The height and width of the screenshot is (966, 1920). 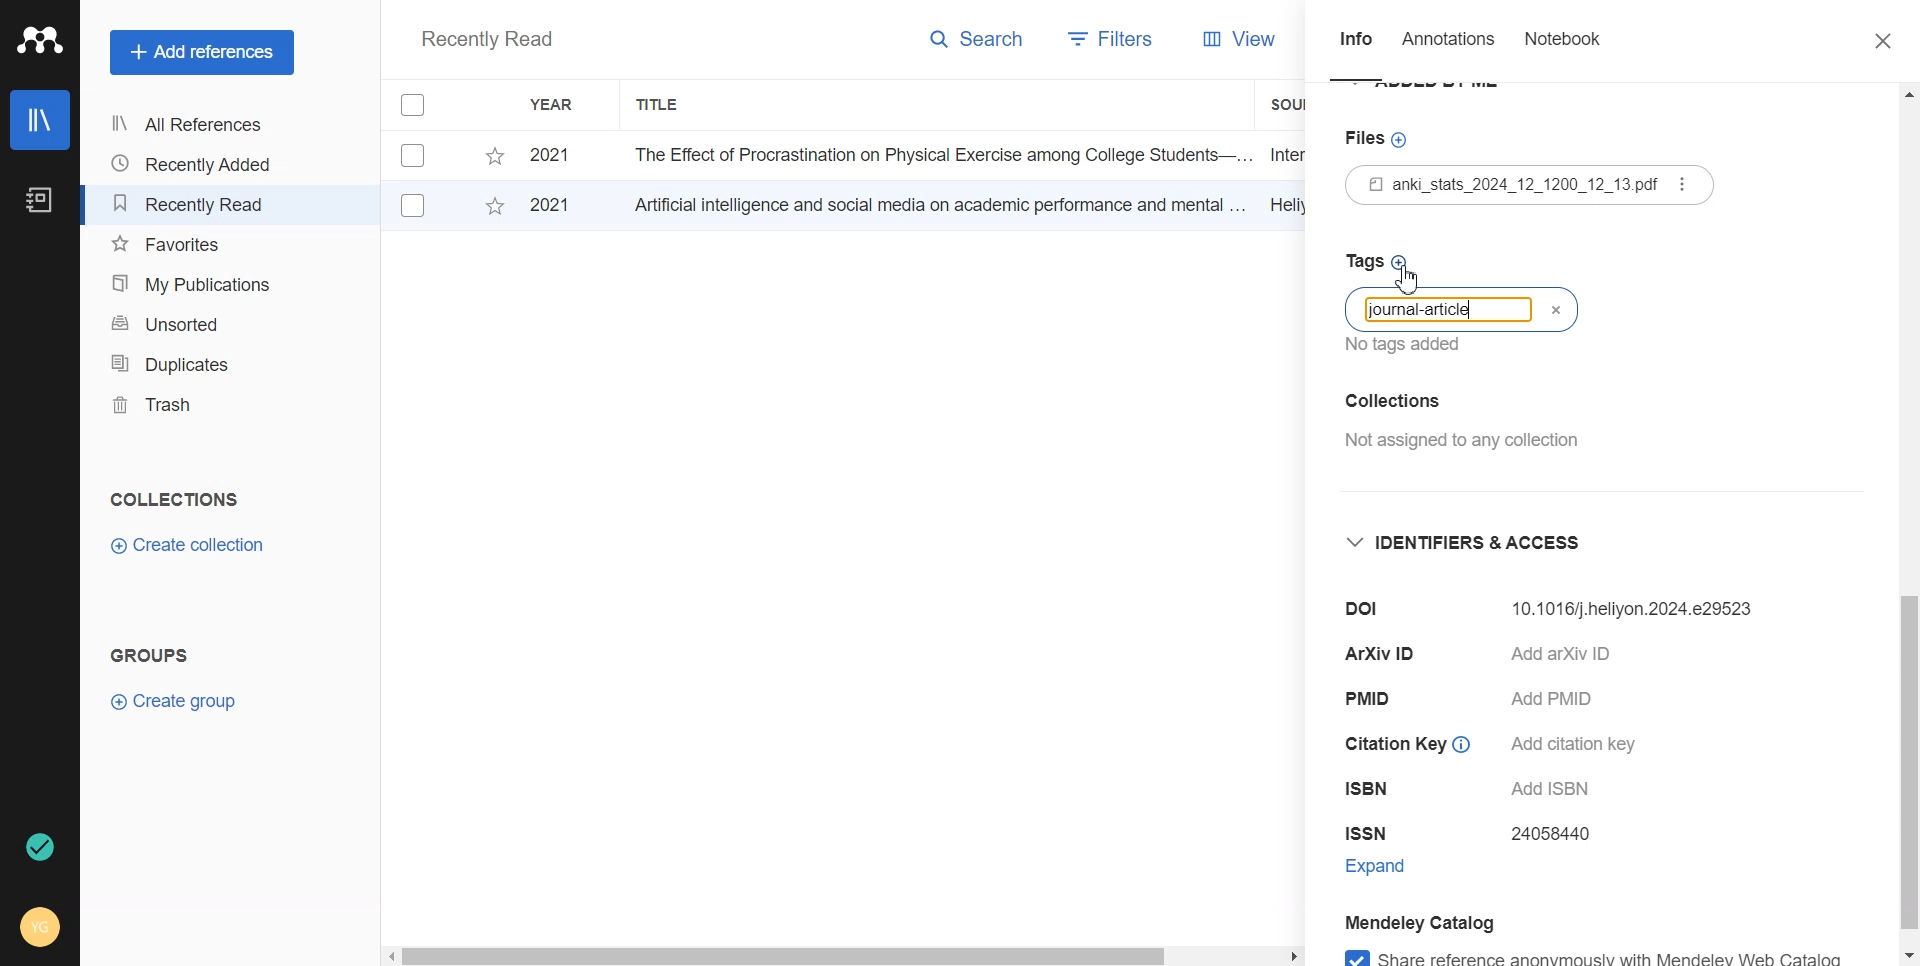 What do you see at coordinates (190, 546) in the screenshot?
I see `Create Collection` at bounding box center [190, 546].